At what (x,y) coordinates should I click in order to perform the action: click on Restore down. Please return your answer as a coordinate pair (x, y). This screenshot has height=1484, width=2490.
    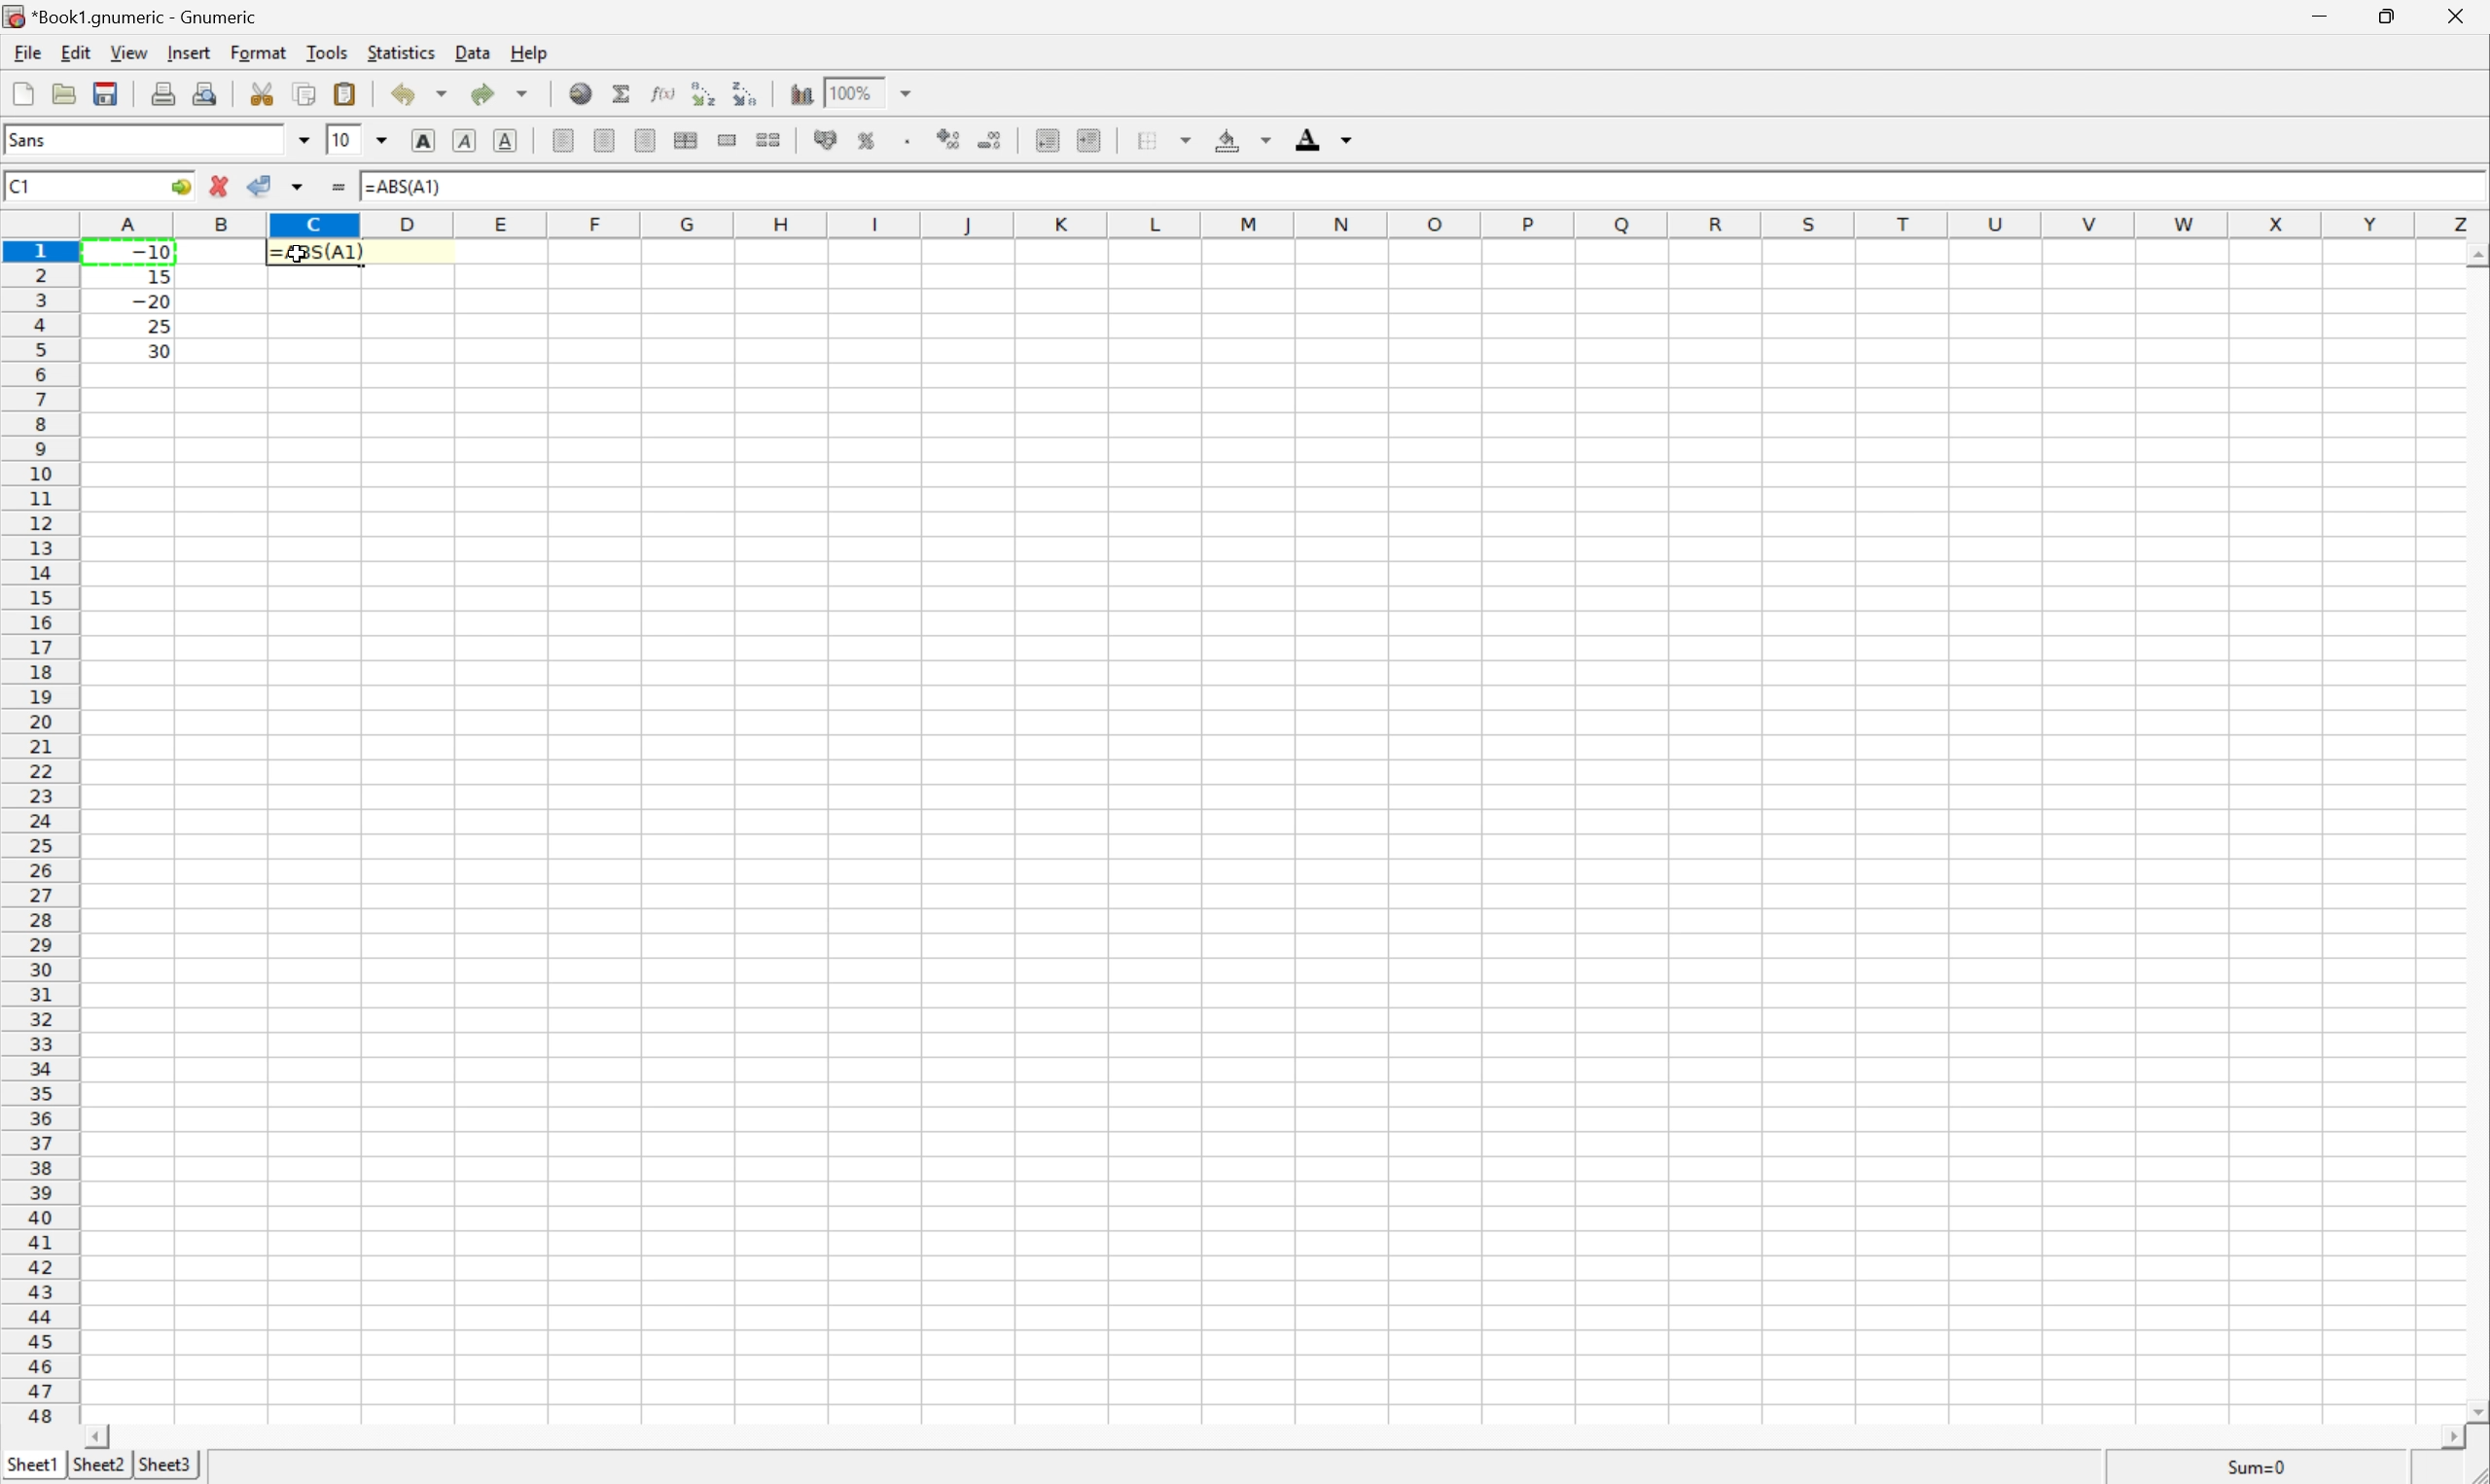
    Looking at the image, I should click on (2383, 17).